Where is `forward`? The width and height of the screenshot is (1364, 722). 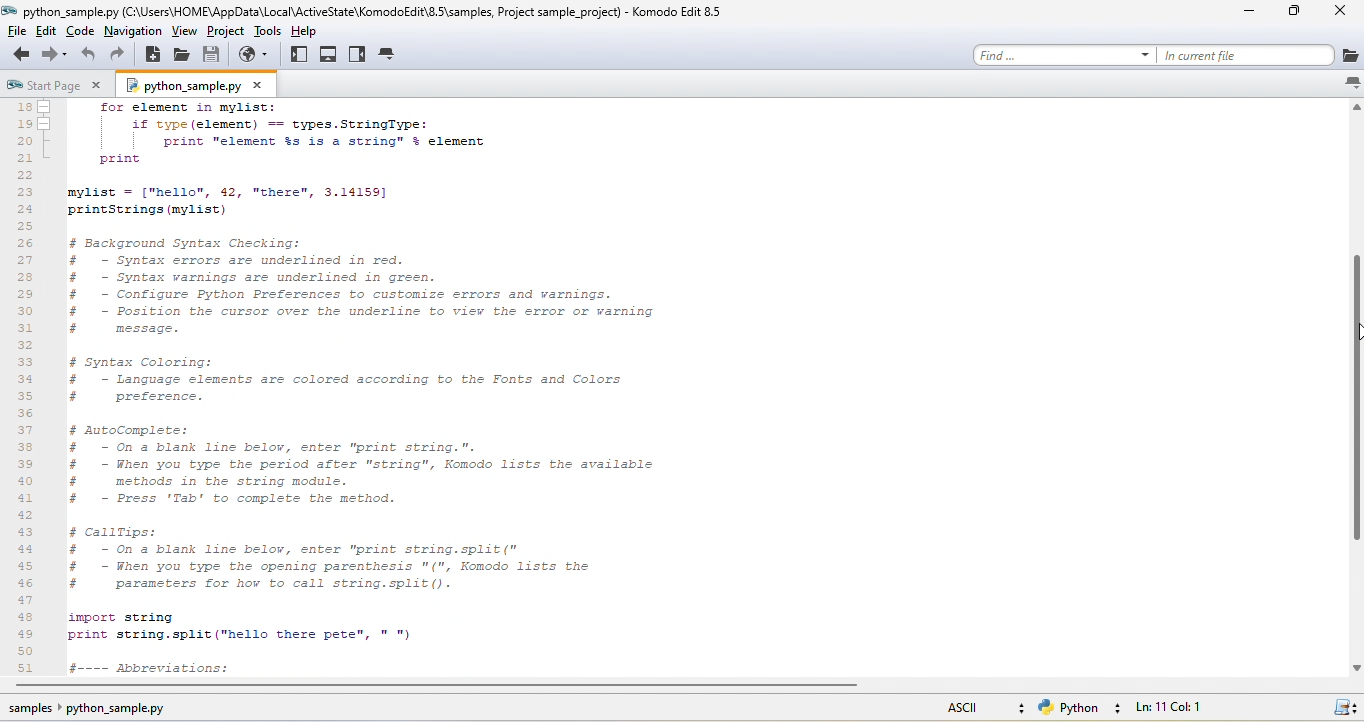 forward is located at coordinates (56, 55).